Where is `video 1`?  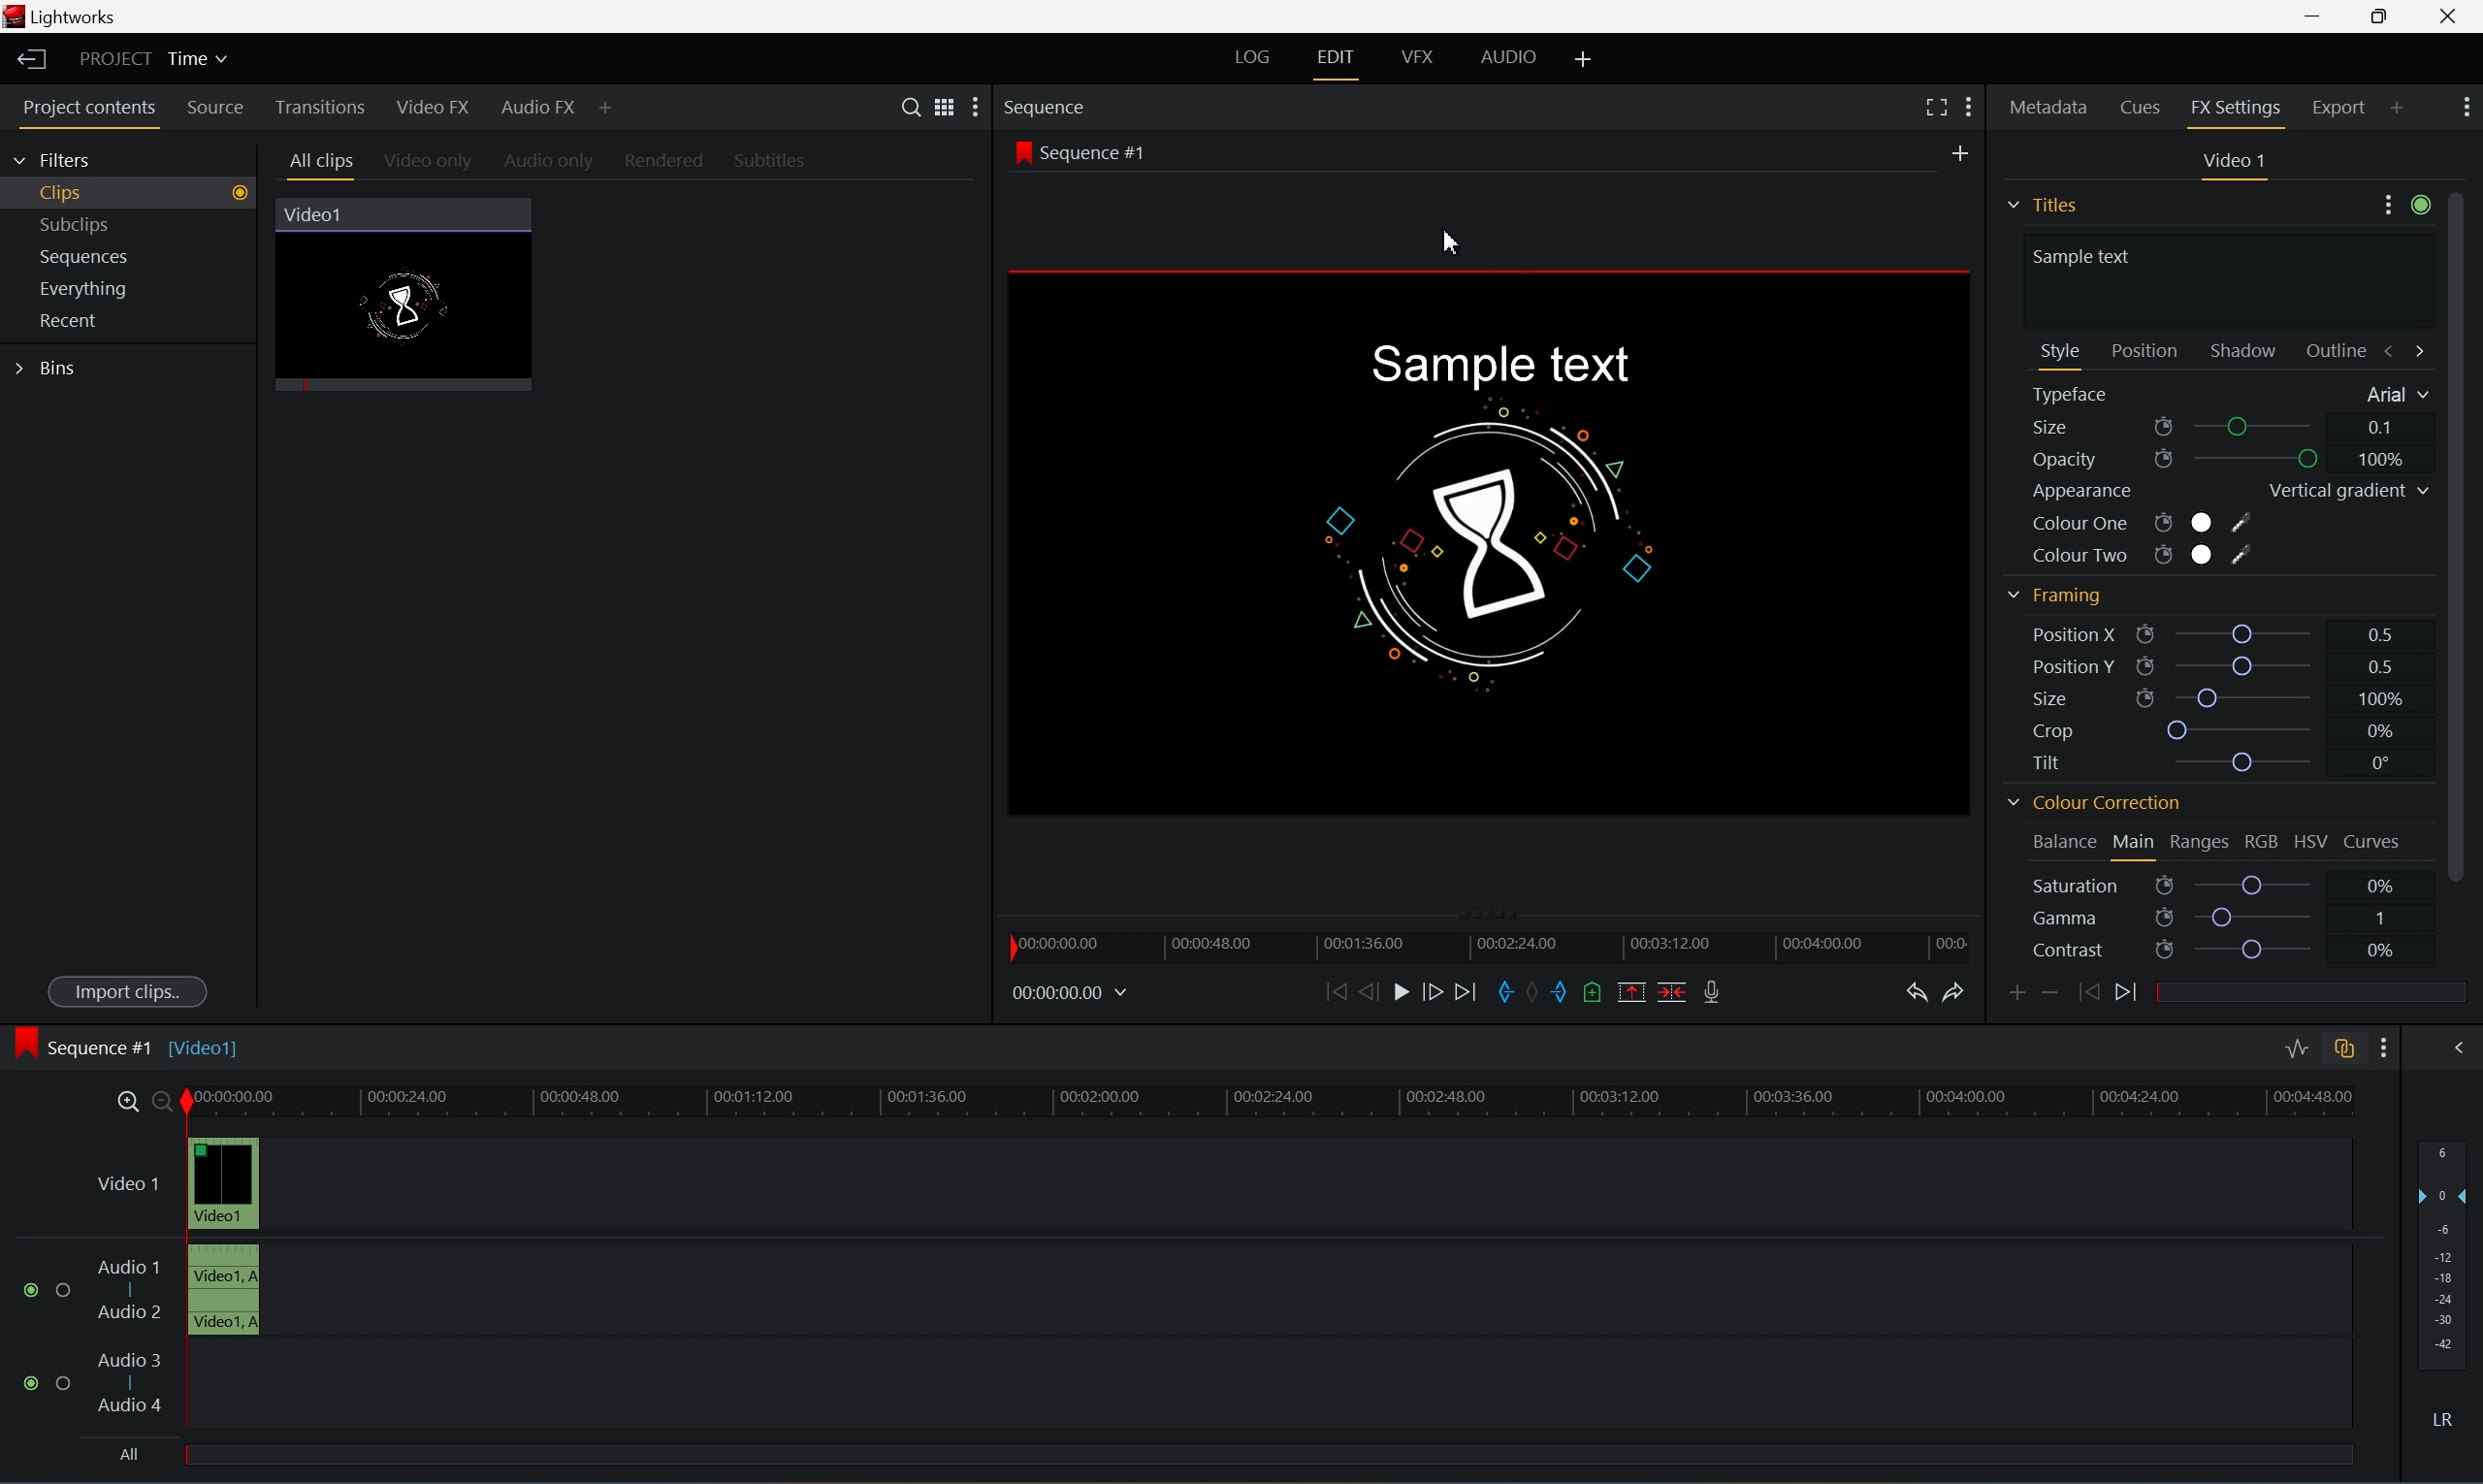 video 1 is located at coordinates (2238, 160).